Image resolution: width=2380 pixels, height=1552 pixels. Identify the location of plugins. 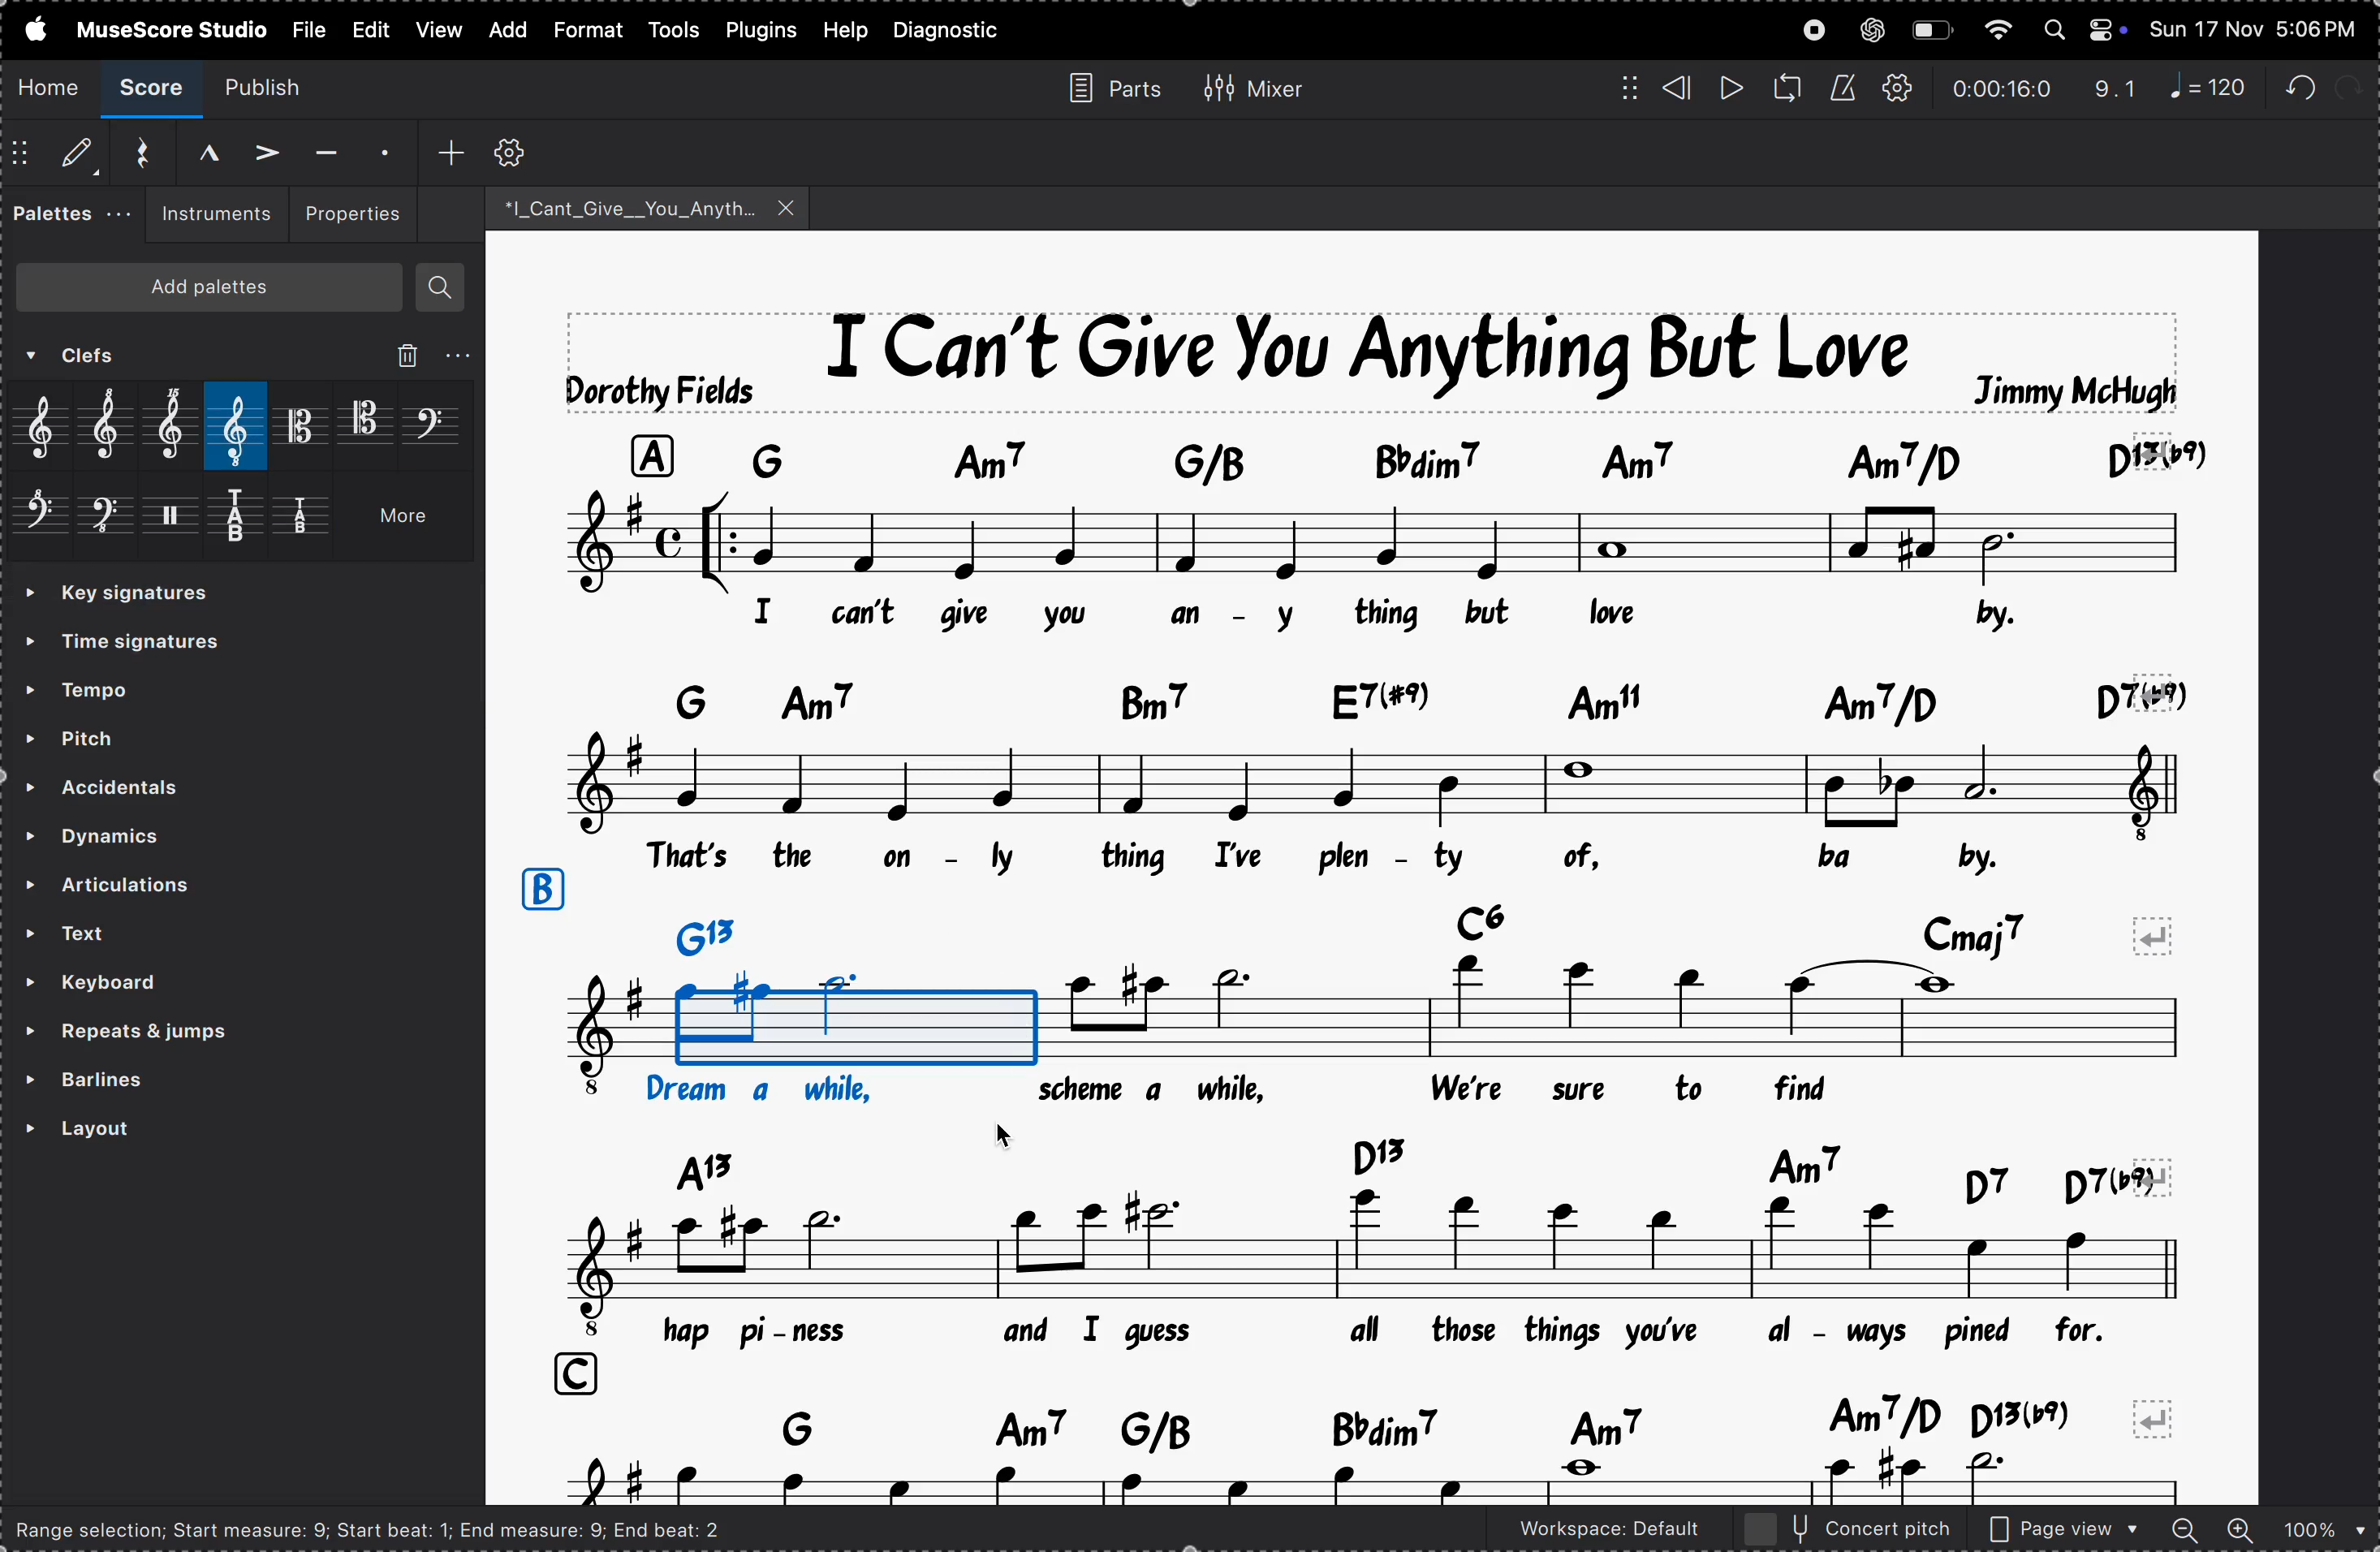
(762, 29).